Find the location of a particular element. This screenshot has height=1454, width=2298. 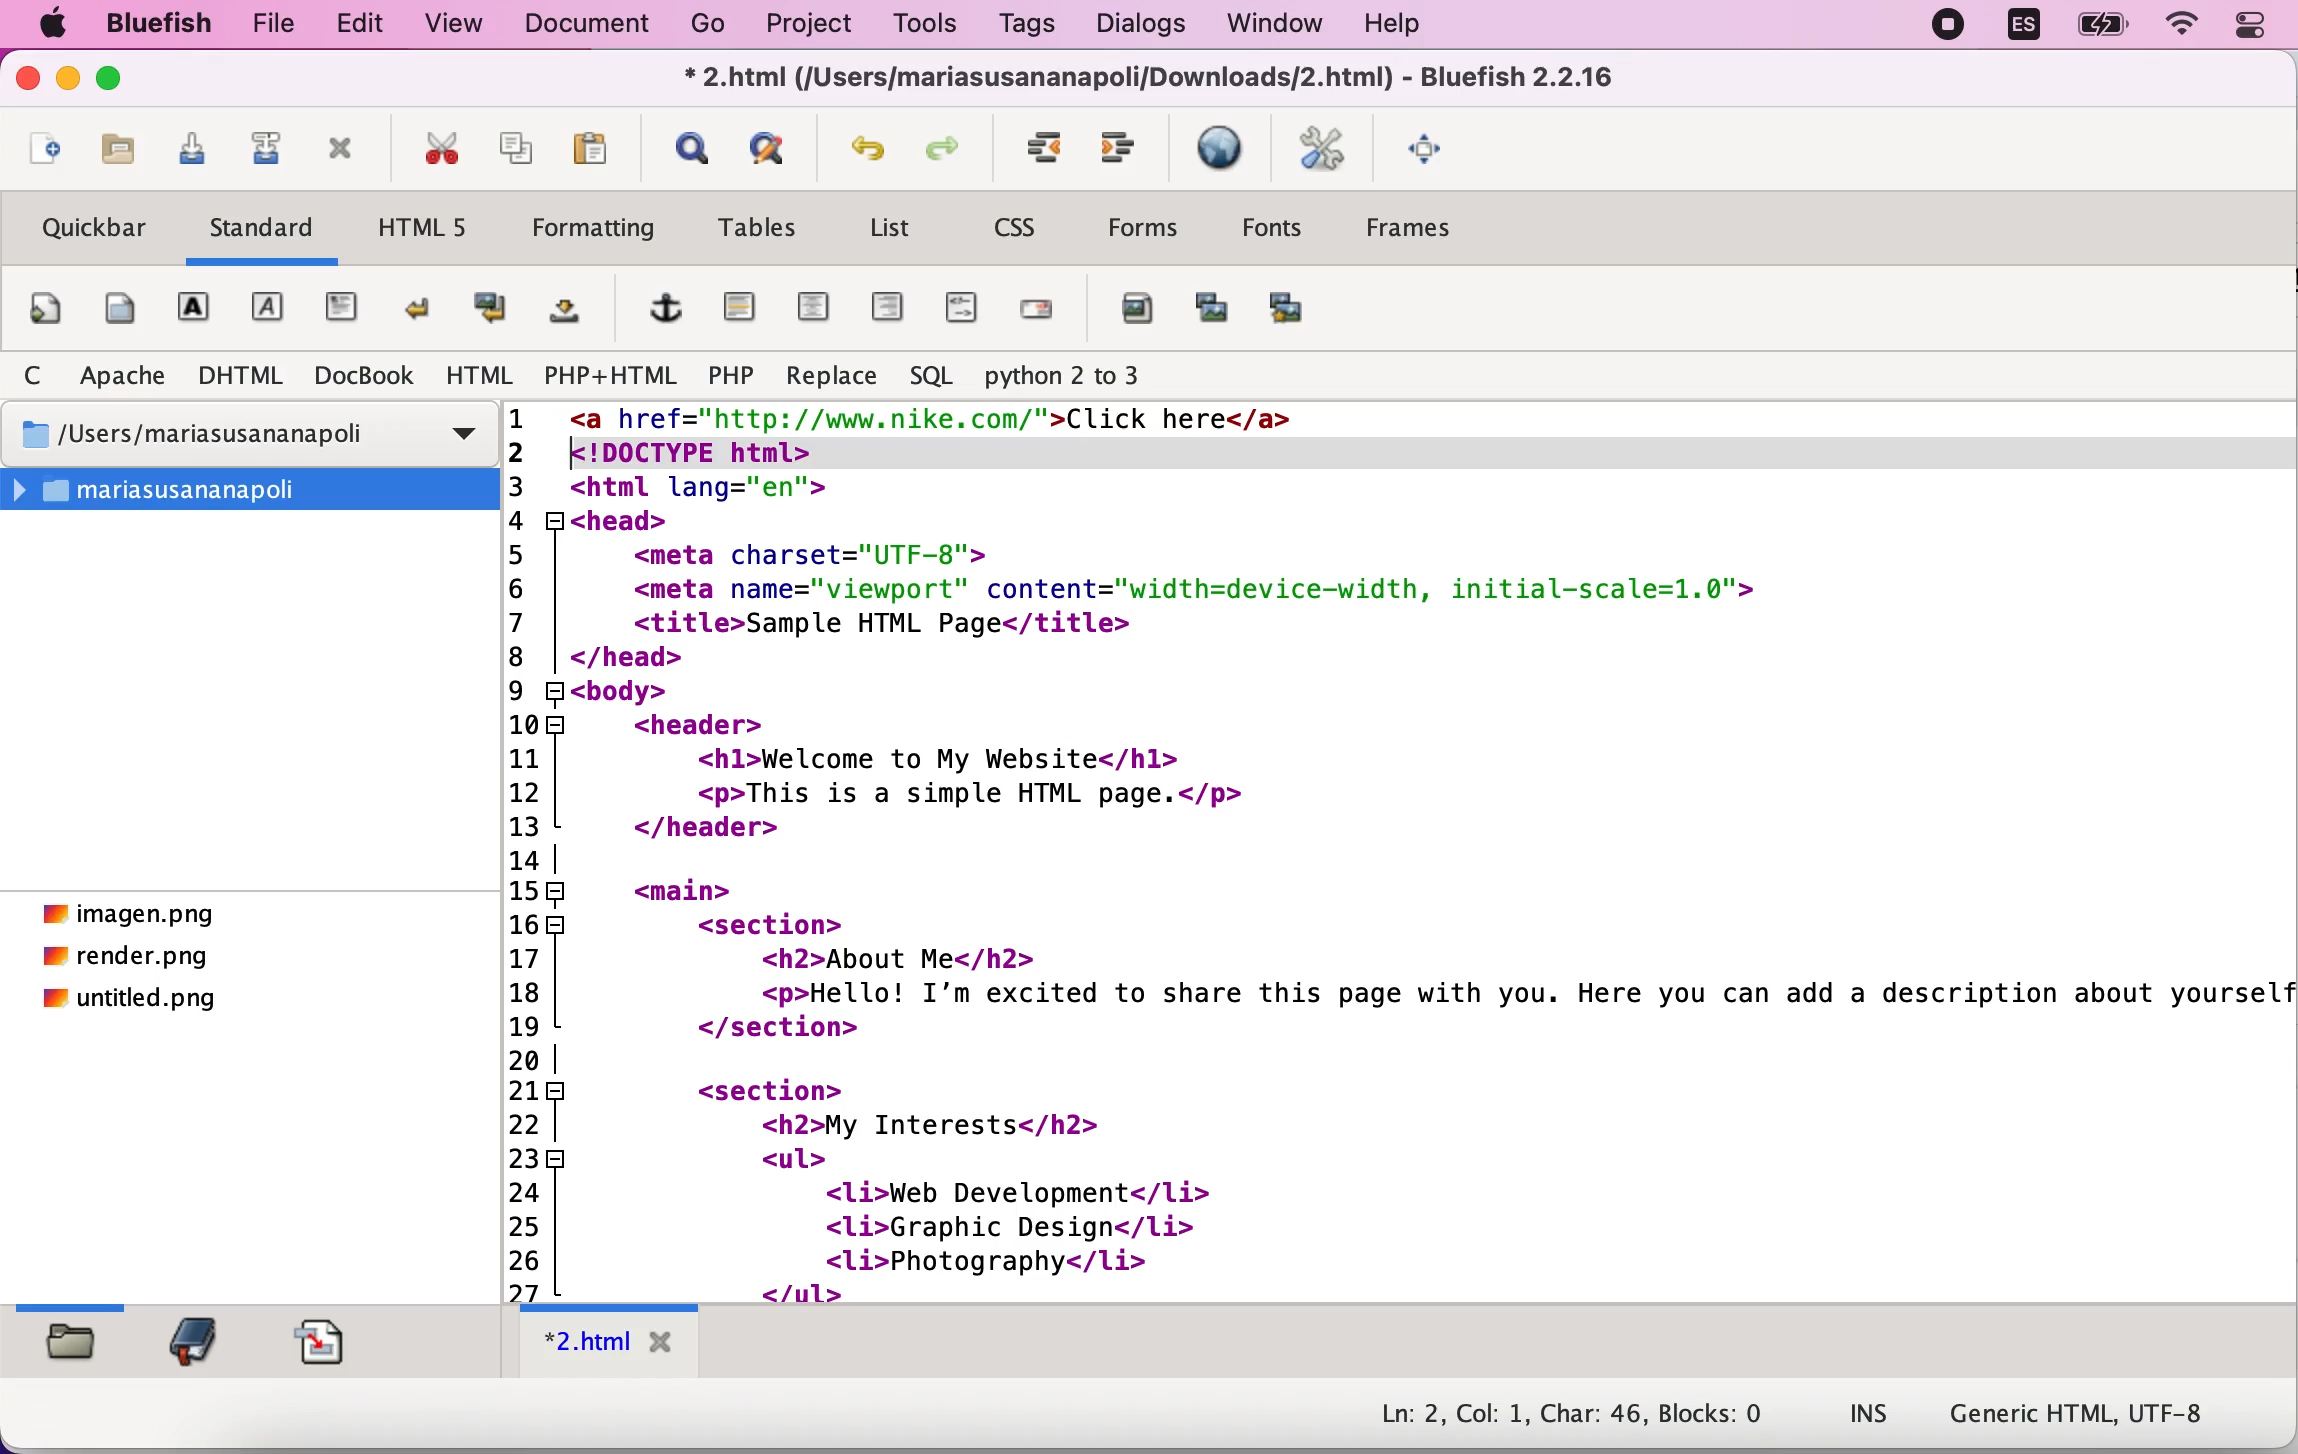

sql is located at coordinates (925, 378).